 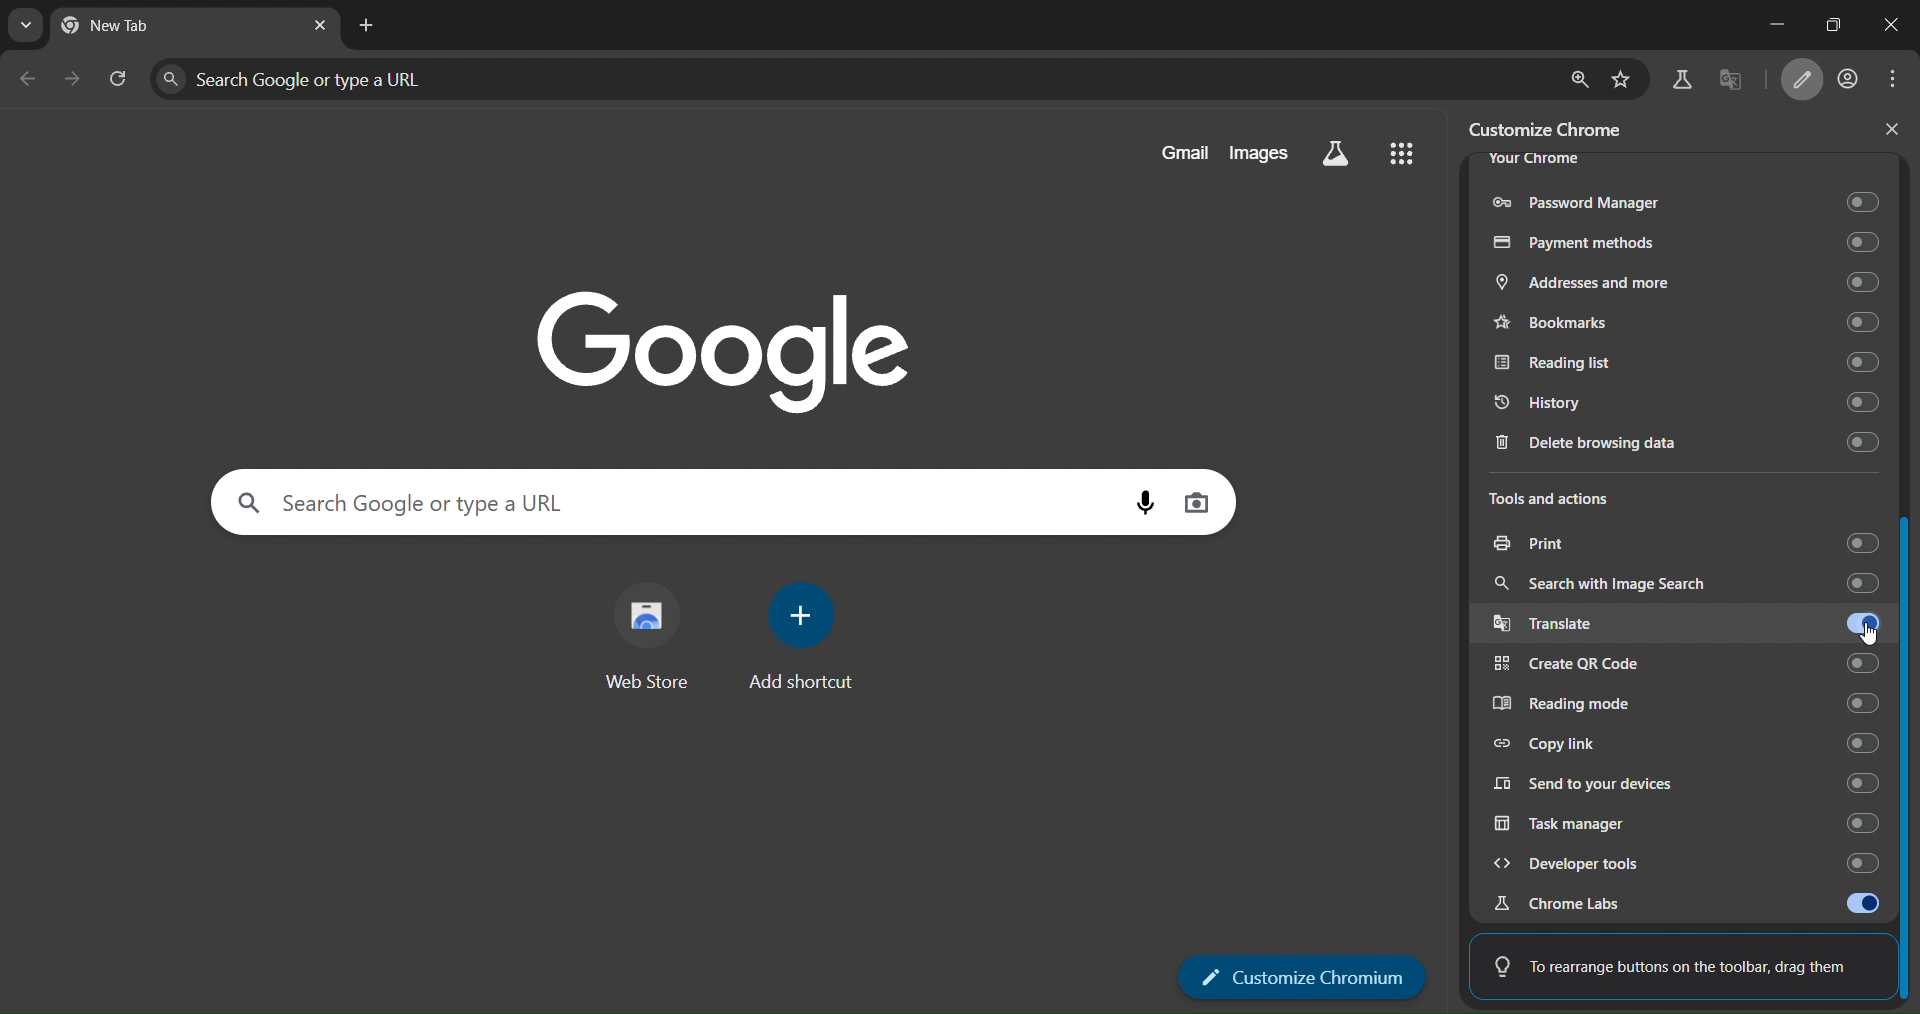 What do you see at coordinates (720, 352) in the screenshot?
I see `Google logo` at bounding box center [720, 352].